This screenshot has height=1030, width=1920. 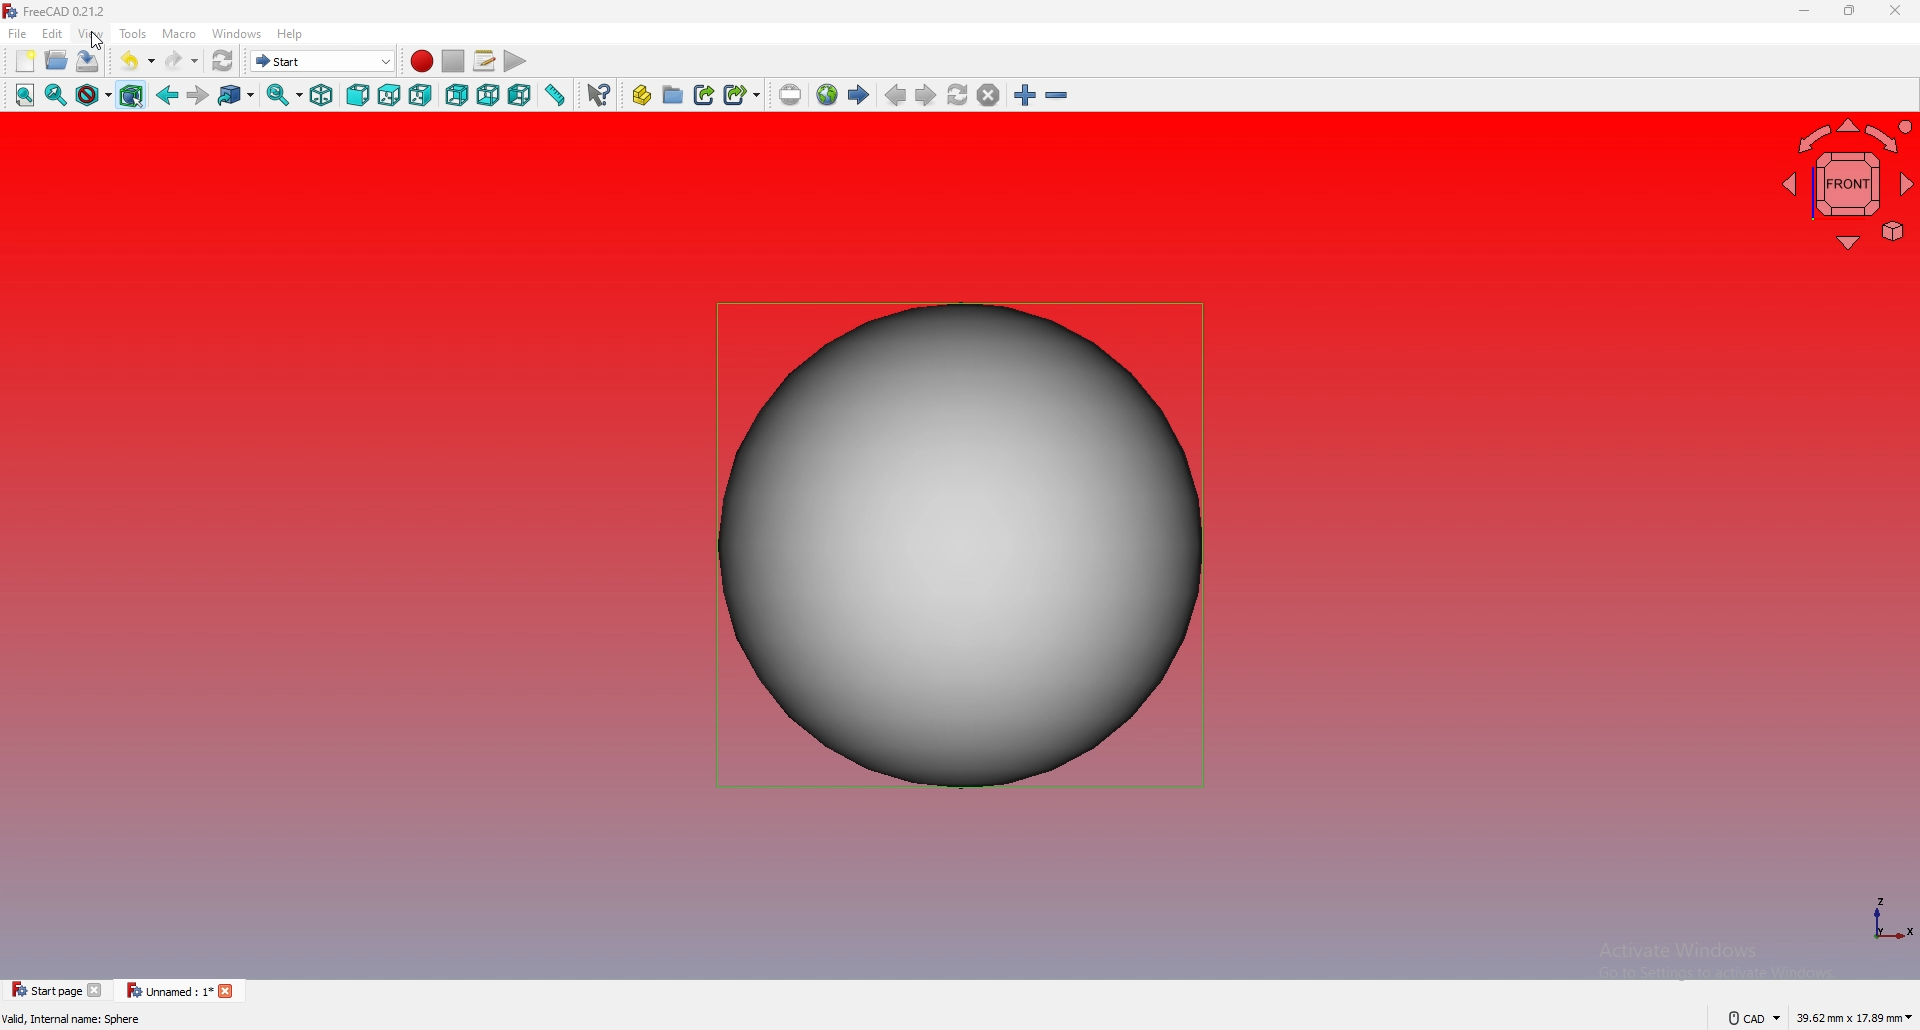 I want to click on back, so click(x=167, y=96).